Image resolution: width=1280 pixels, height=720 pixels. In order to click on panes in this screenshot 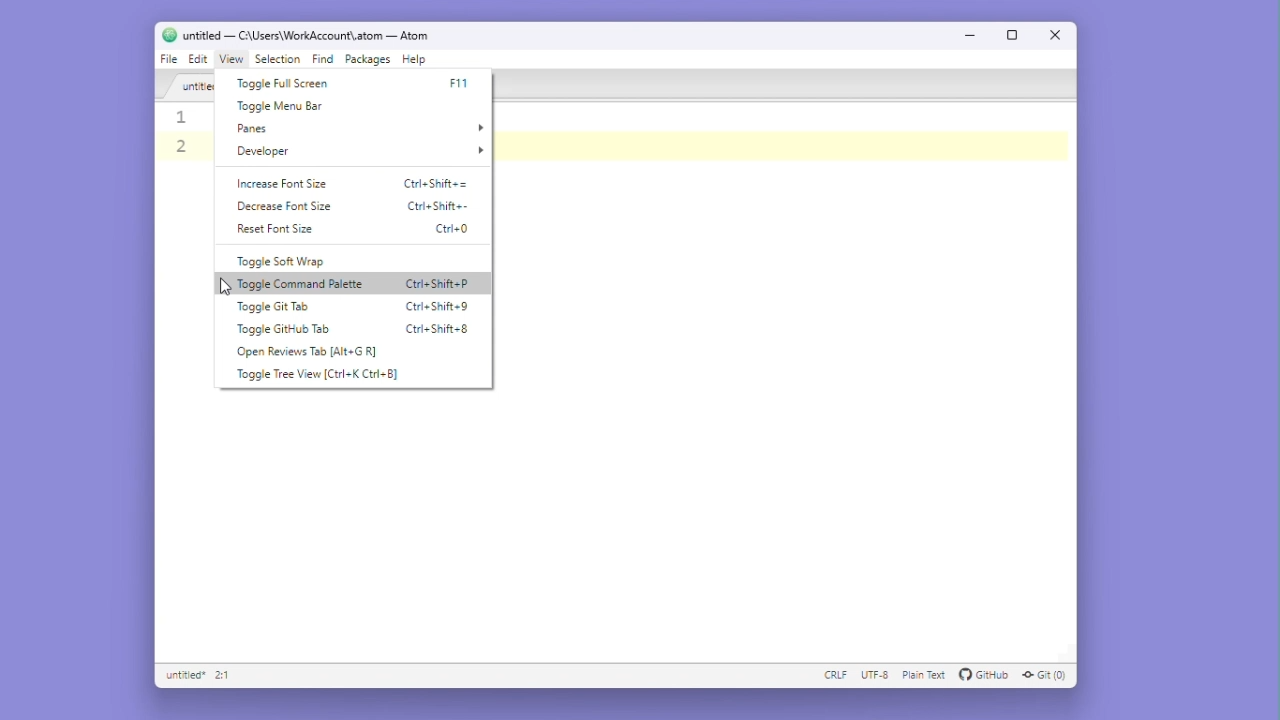, I will do `click(359, 129)`.